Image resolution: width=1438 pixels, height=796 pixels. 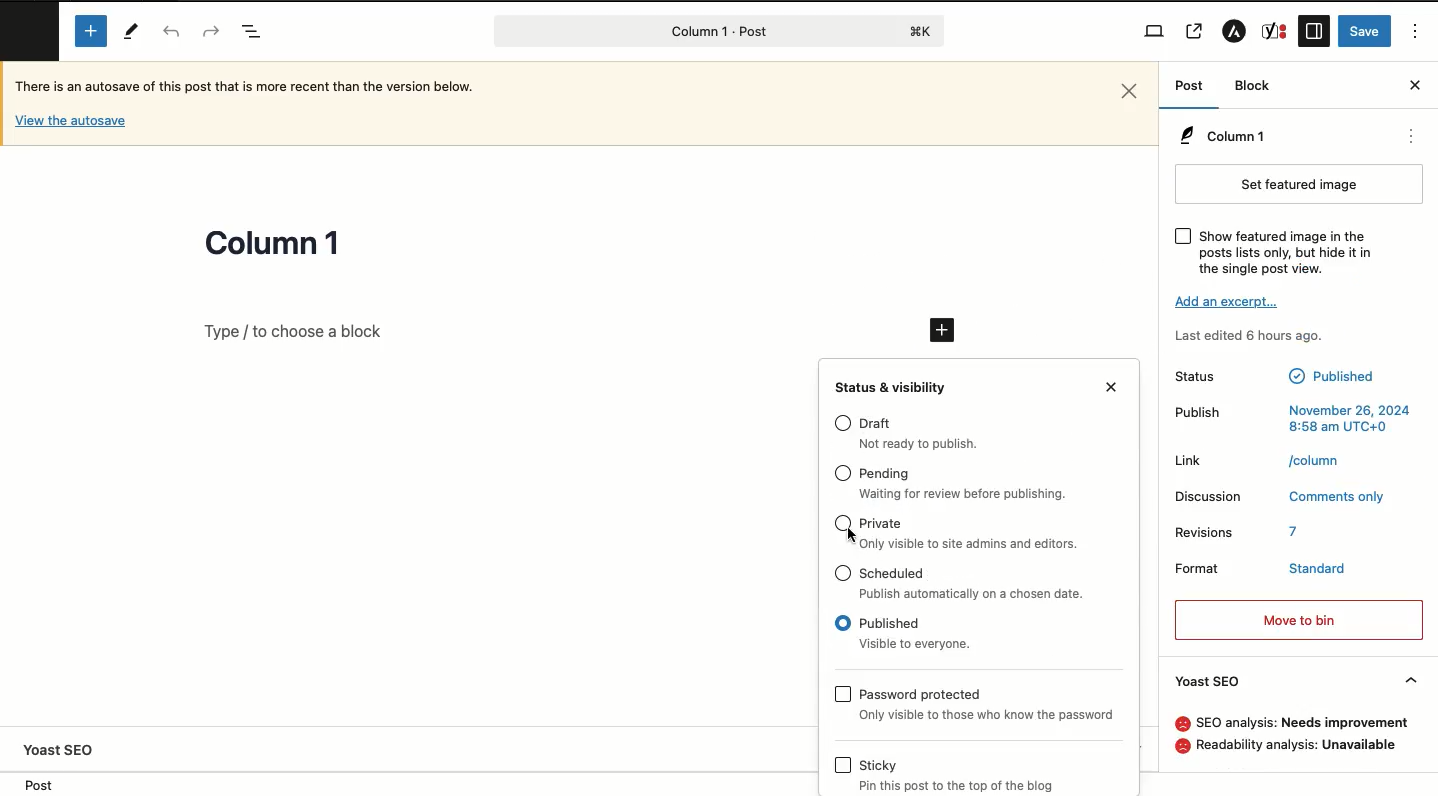 What do you see at coordinates (877, 424) in the screenshot?
I see `Draft` at bounding box center [877, 424].